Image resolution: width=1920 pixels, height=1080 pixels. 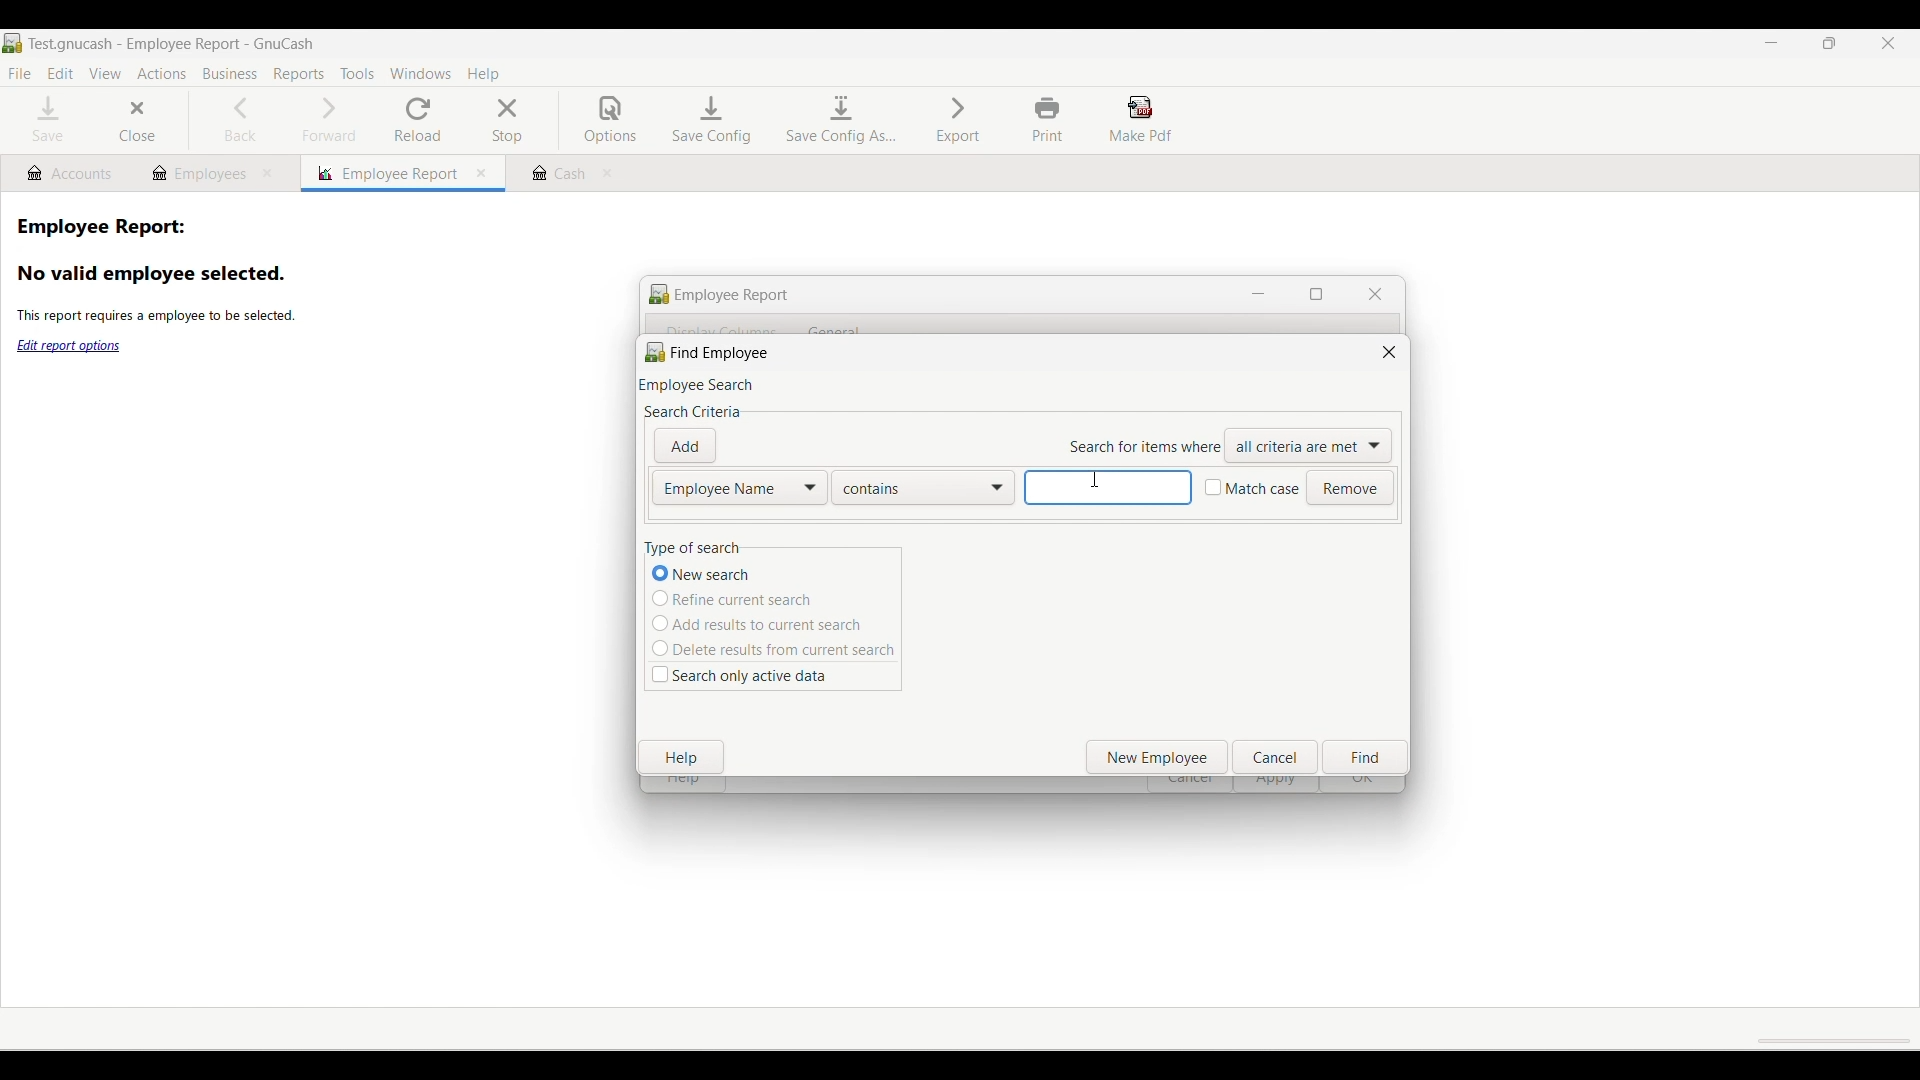 What do you see at coordinates (1275, 757) in the screenshot?
I see `Cancel` at bounding box center [1275, 757].